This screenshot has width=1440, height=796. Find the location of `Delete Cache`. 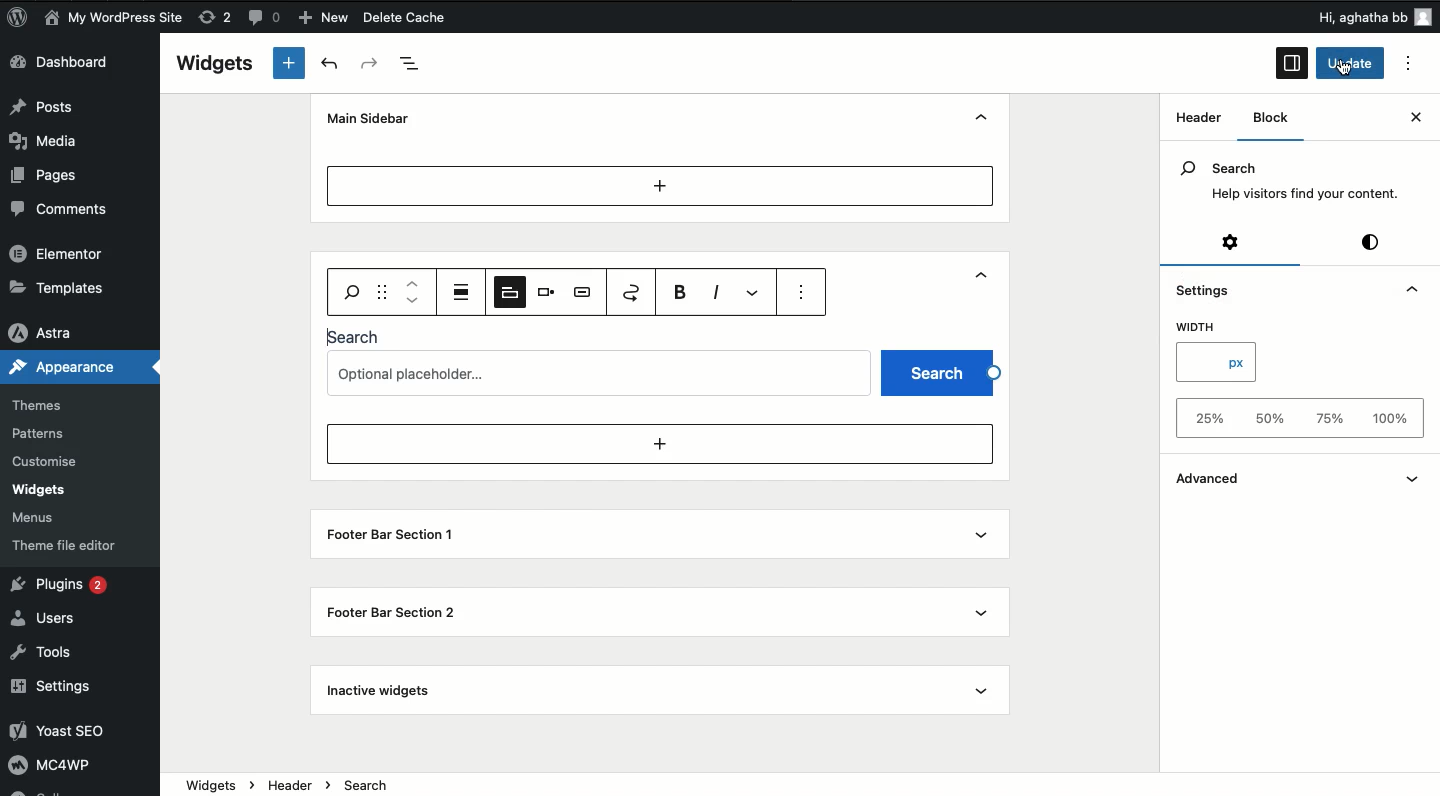

Delete Cache is located at coordinates (441, 19).